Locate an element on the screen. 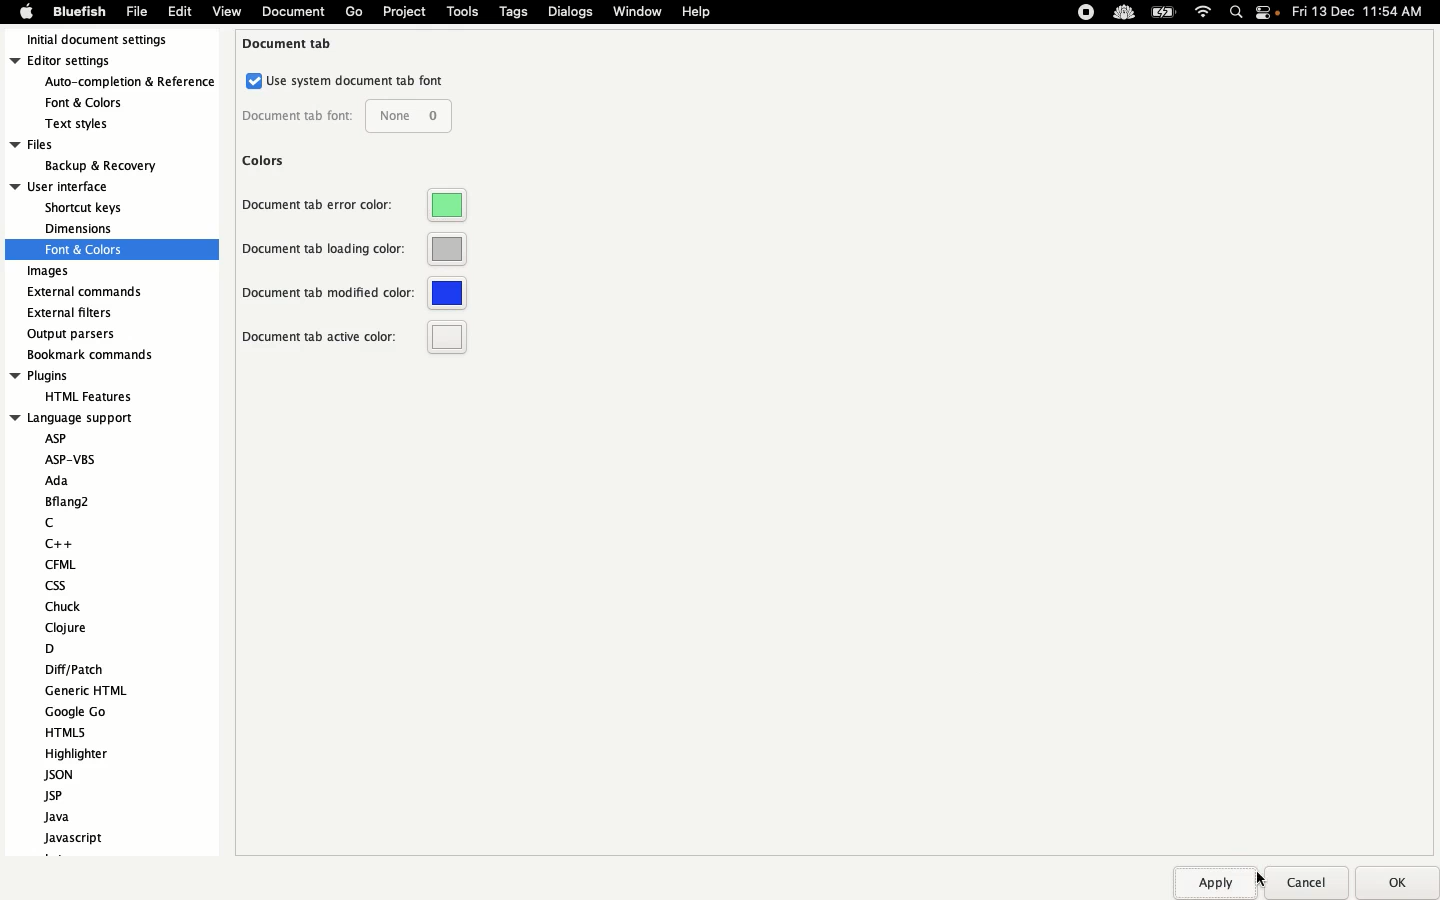  Green is located at coordinates (445, 209).